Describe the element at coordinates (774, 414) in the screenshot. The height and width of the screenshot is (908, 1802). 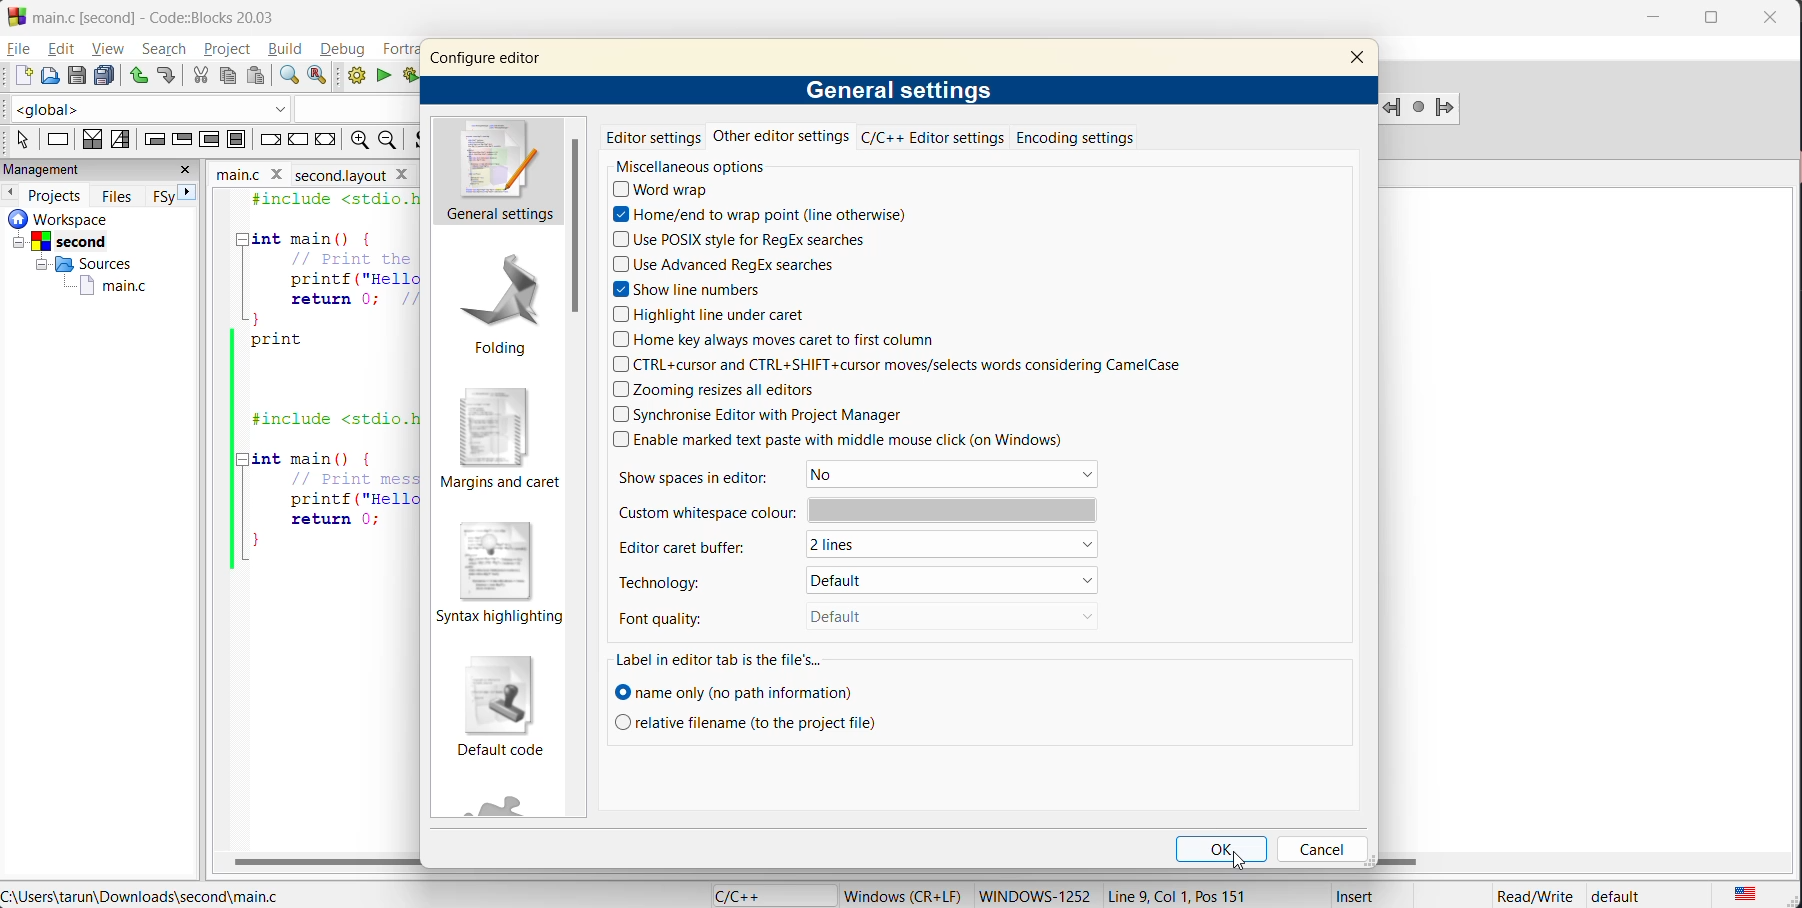
I see `synchronize editor with Project Manager` at that location.